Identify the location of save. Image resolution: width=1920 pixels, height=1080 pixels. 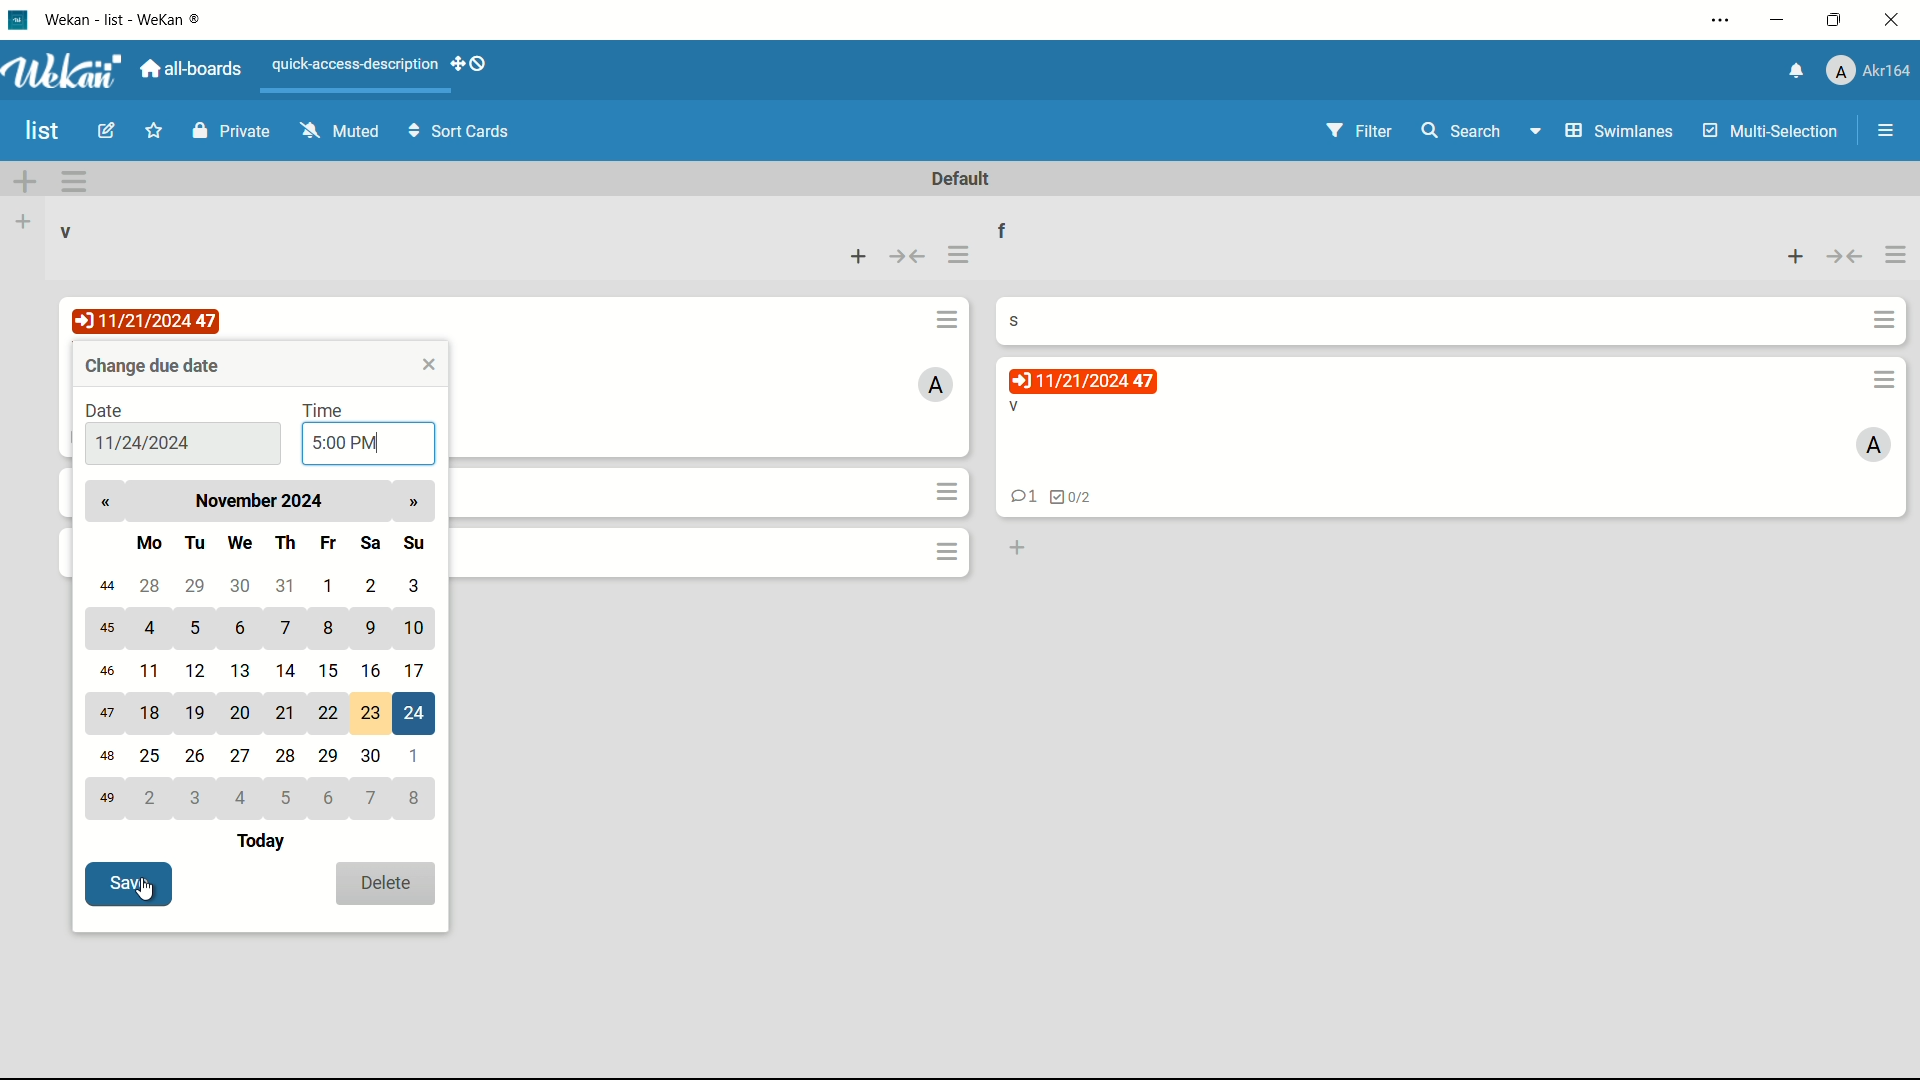
(129, 882).